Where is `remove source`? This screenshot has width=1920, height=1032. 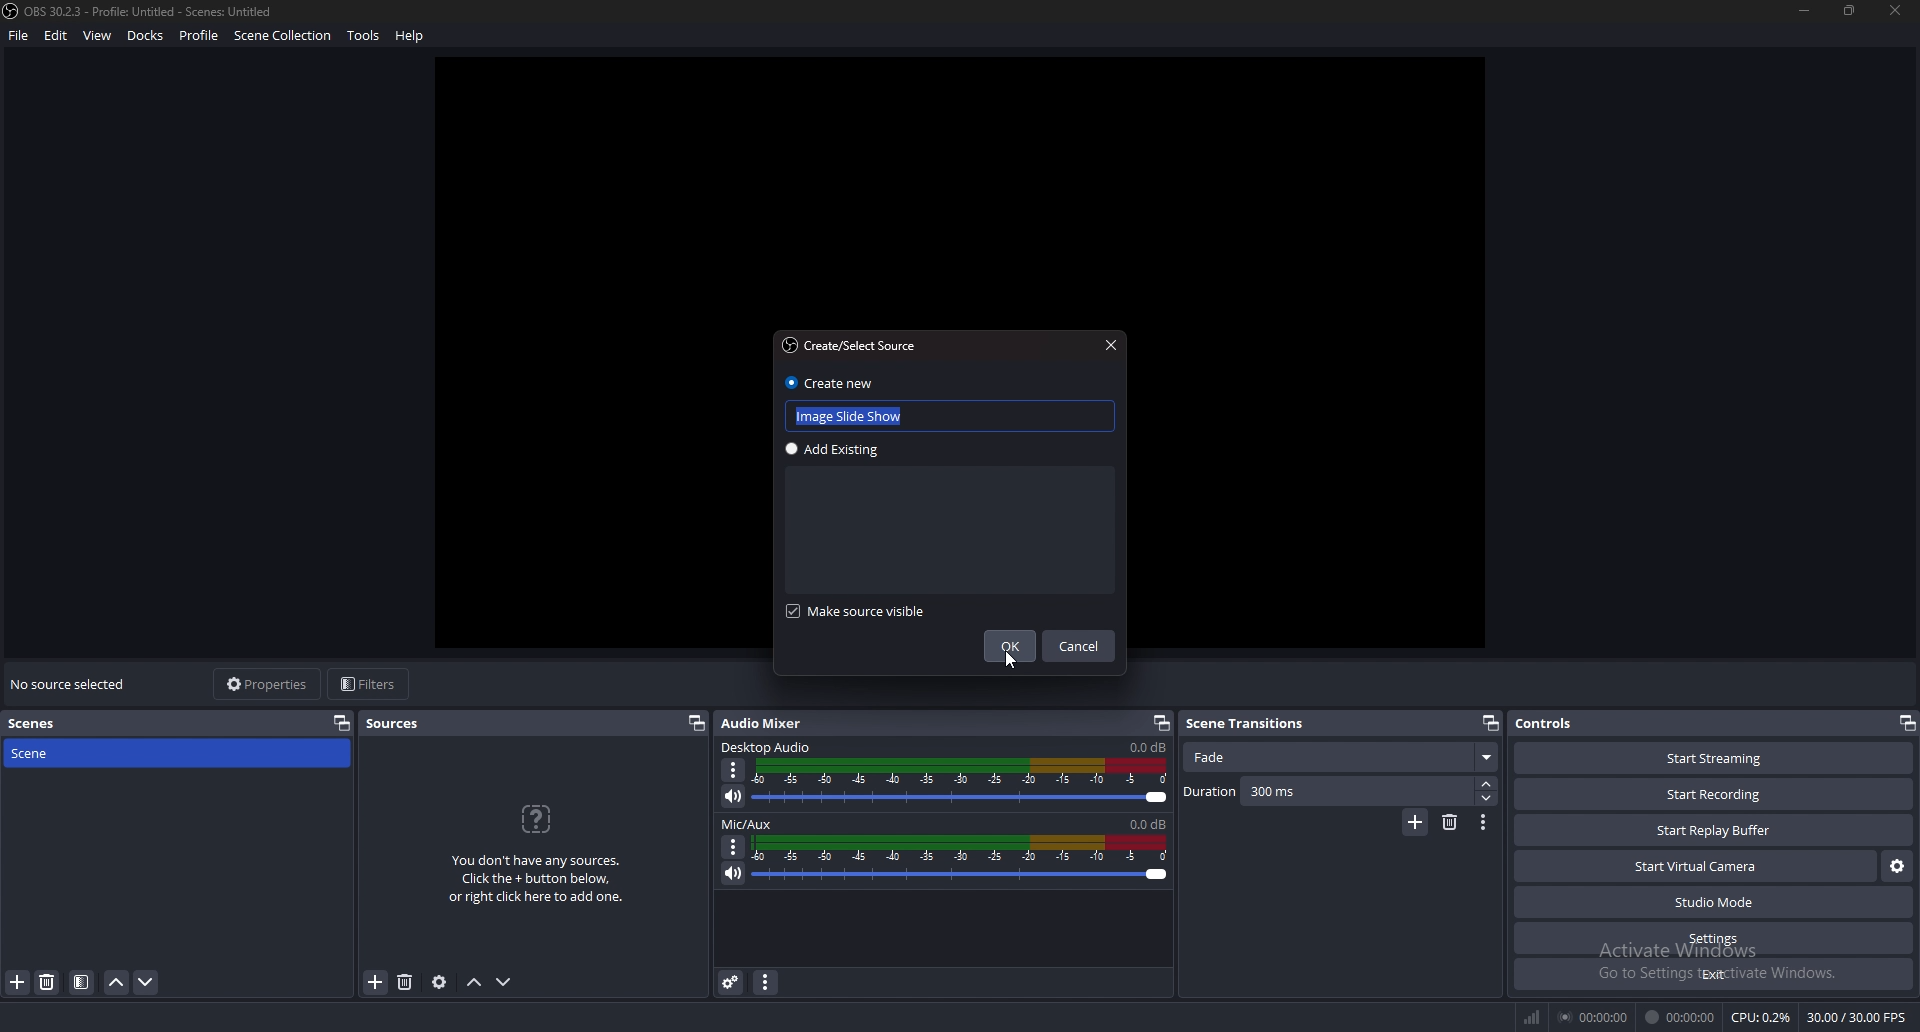
remove source is located at coordinates (406, 982).